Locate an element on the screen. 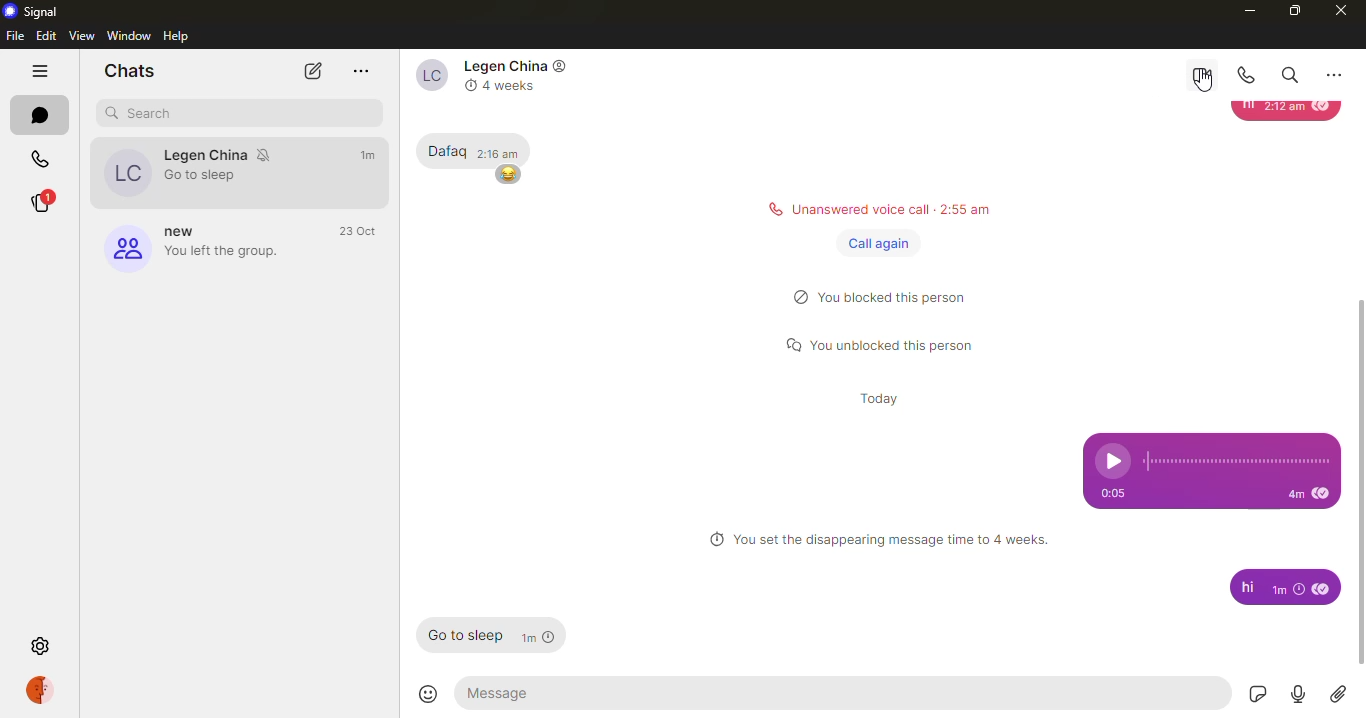 The height and width of the screenshot is (718, 1366). time is located at coordinates (368, 155).